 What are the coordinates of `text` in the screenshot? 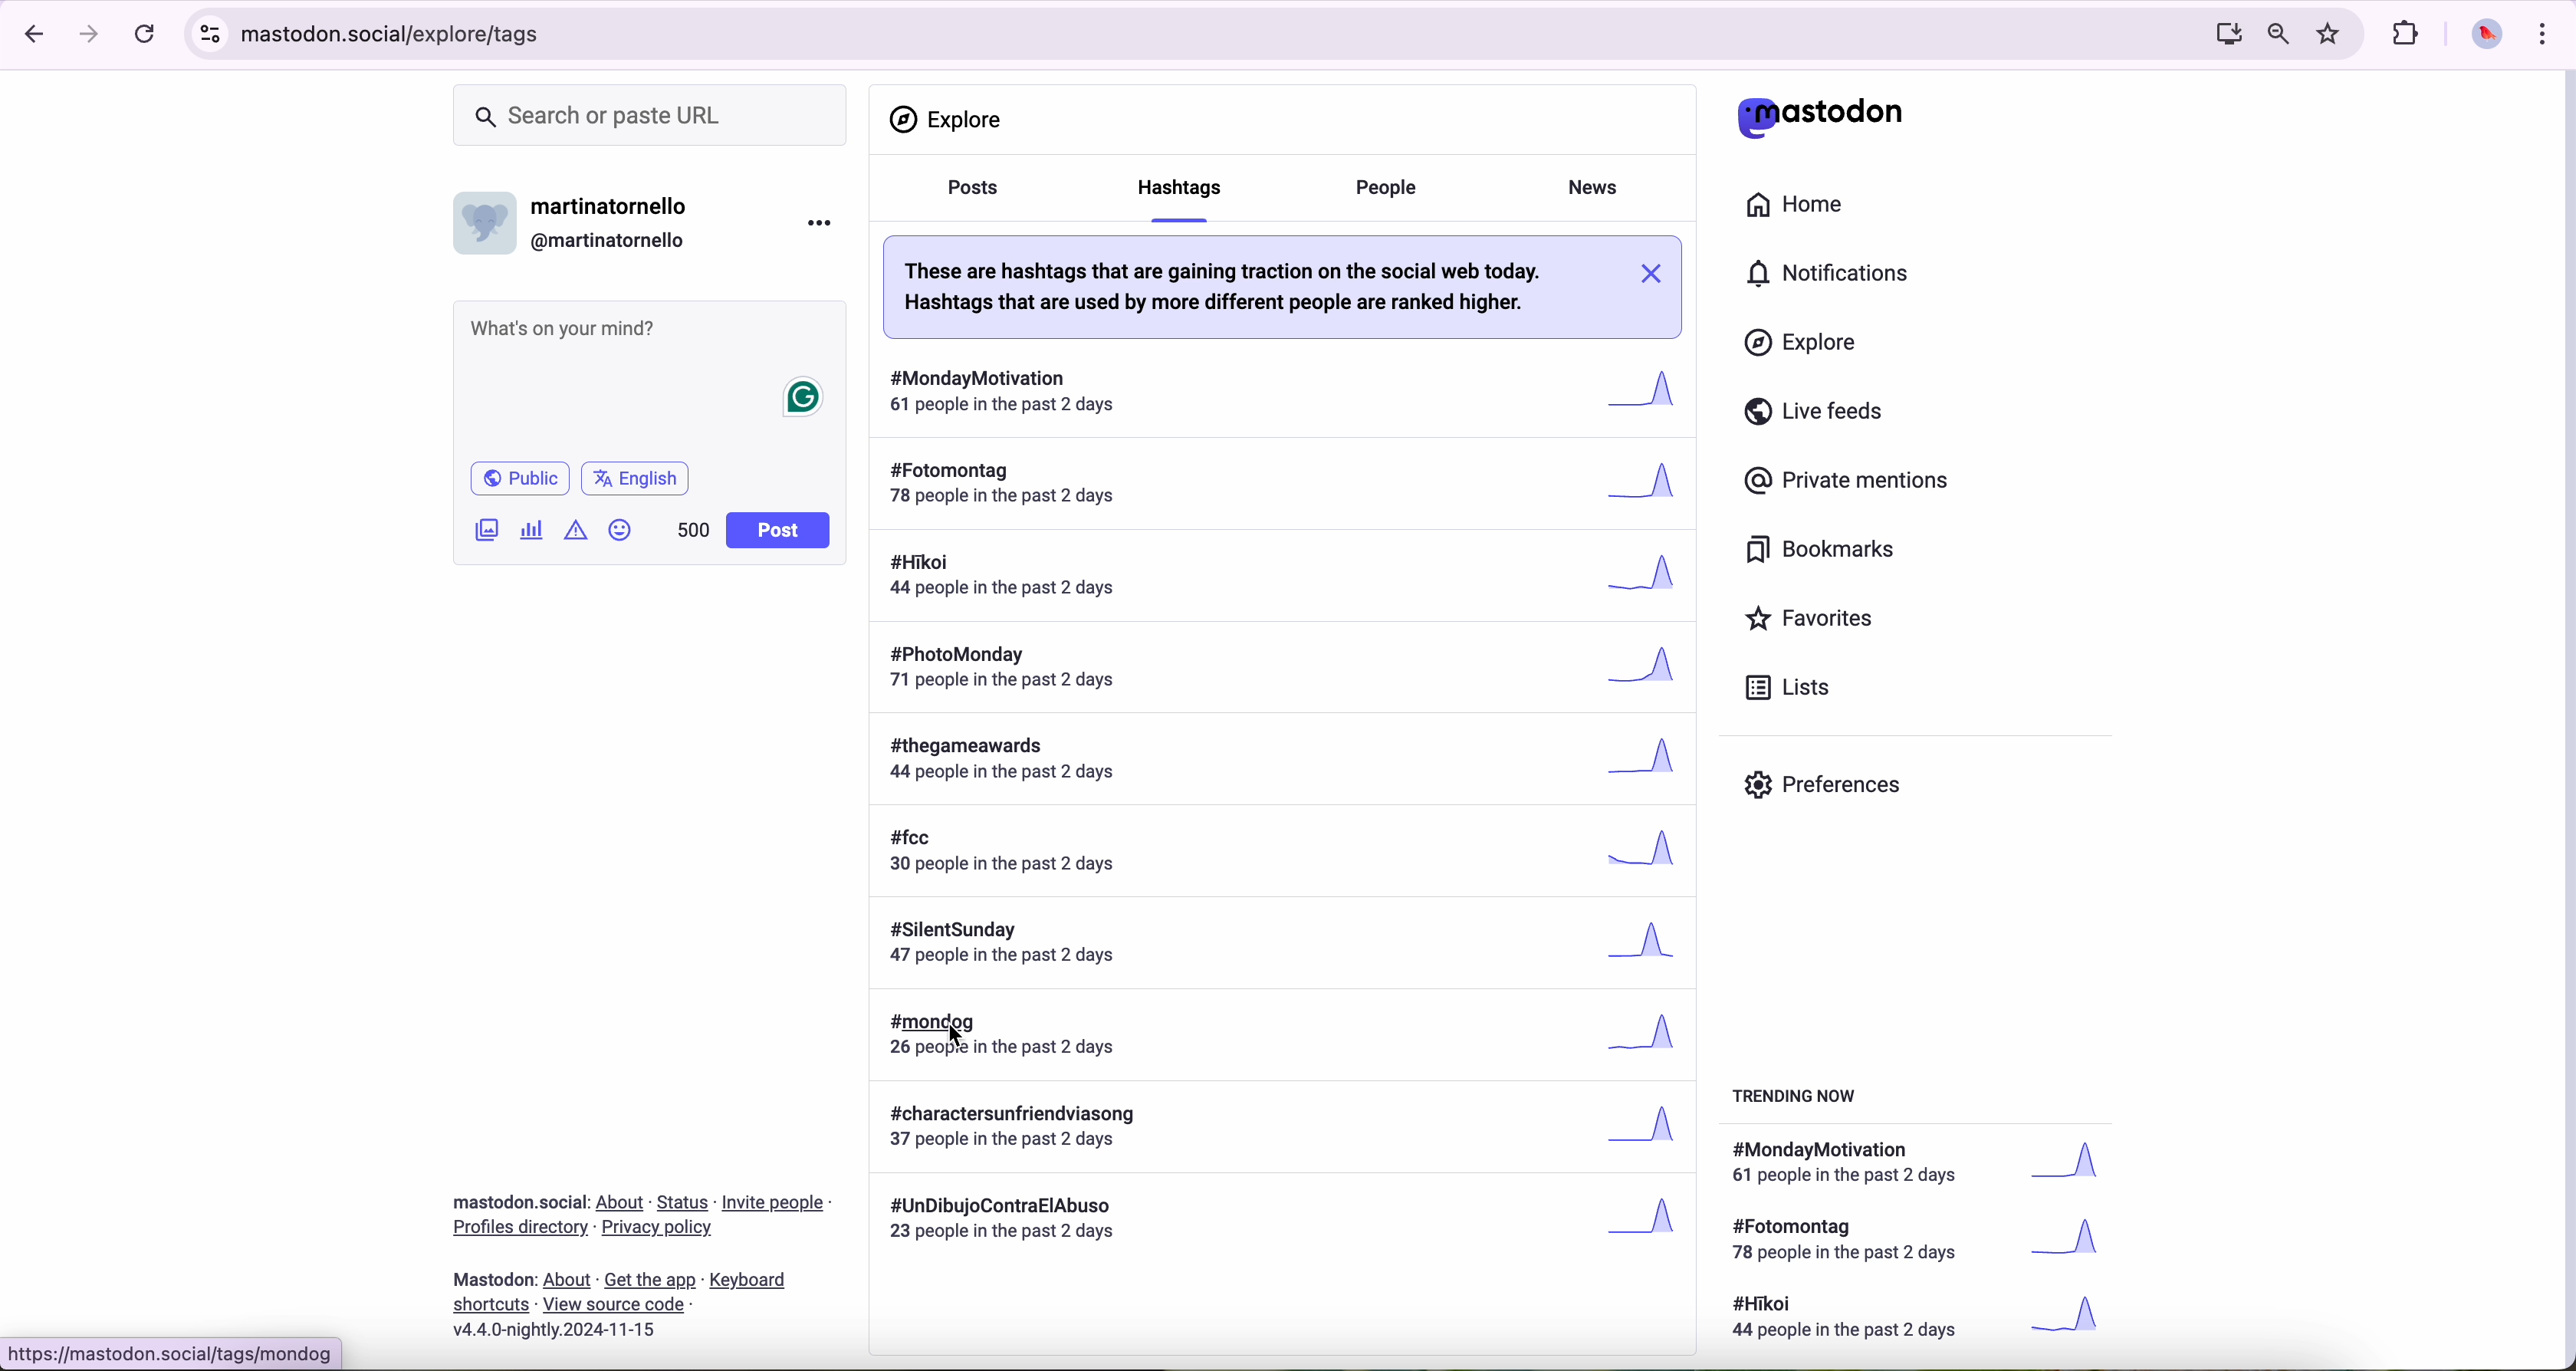 It's located at (1855, 1165).